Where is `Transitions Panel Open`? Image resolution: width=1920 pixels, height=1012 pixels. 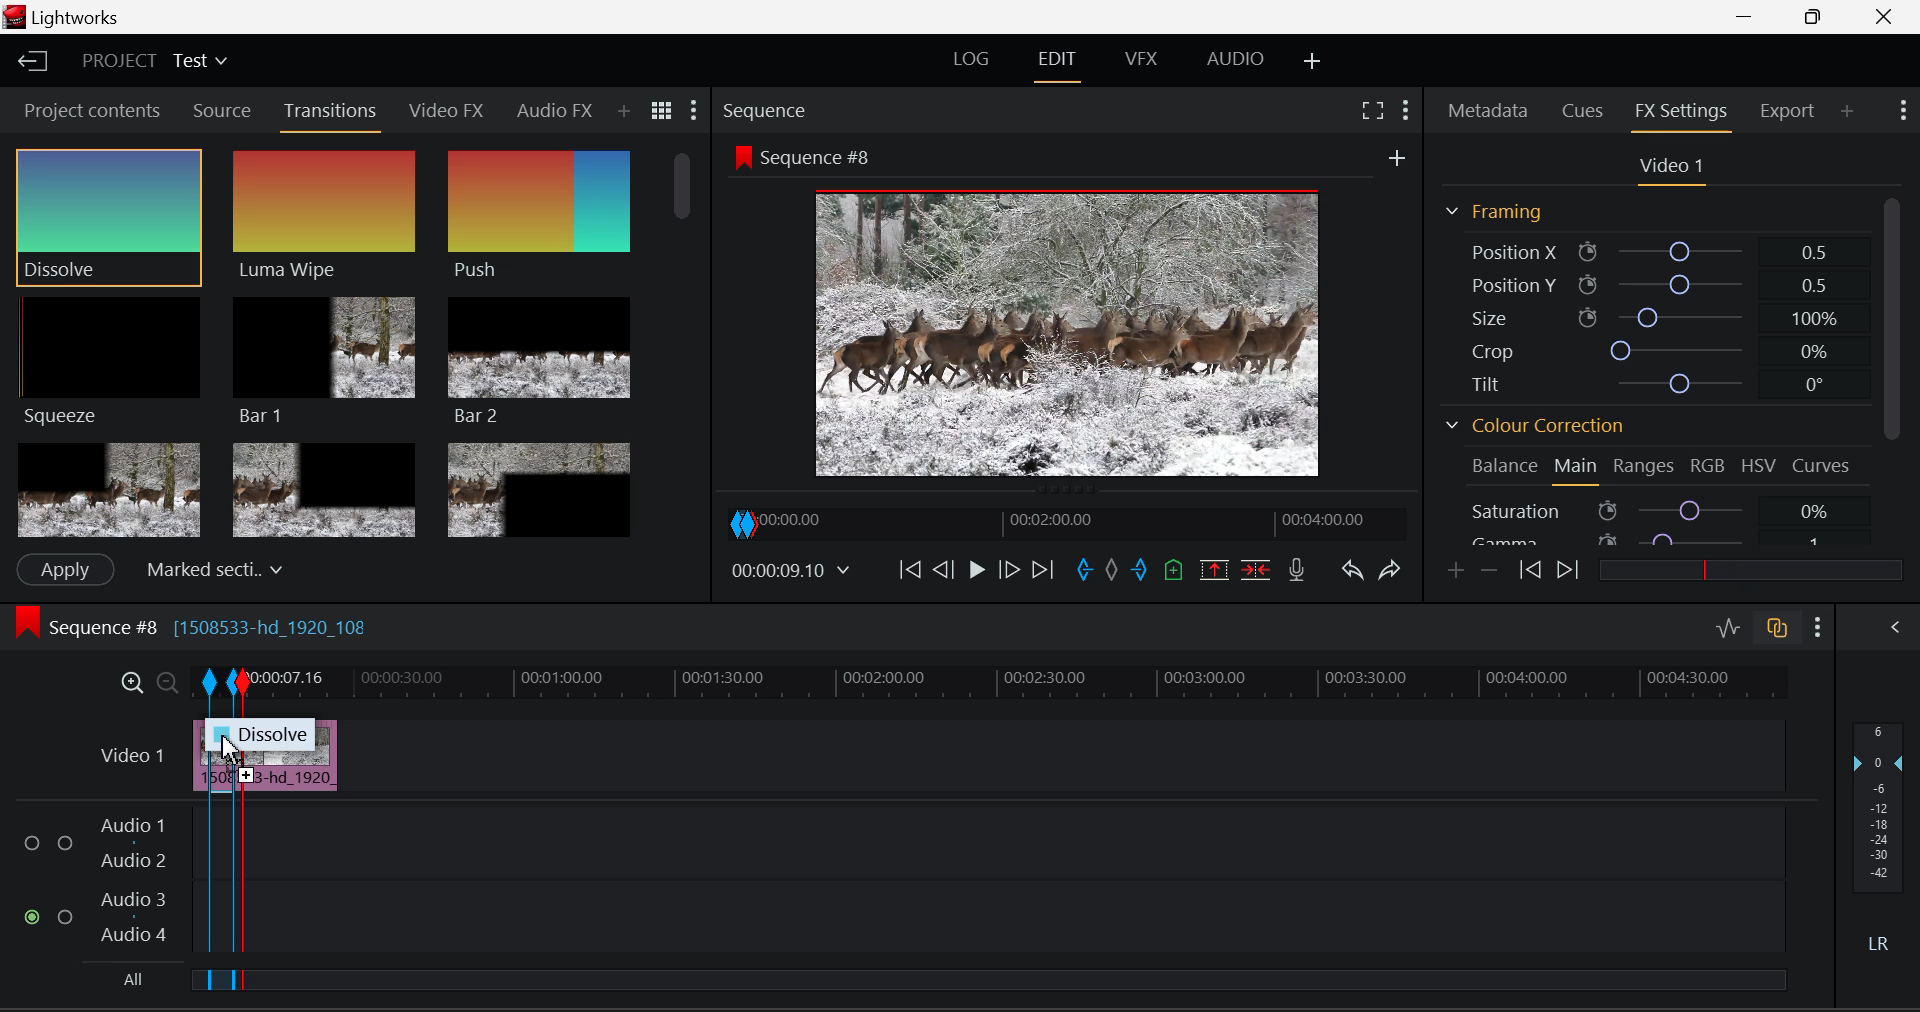 Transitions Panel Open is located at coordinates (331, 116).